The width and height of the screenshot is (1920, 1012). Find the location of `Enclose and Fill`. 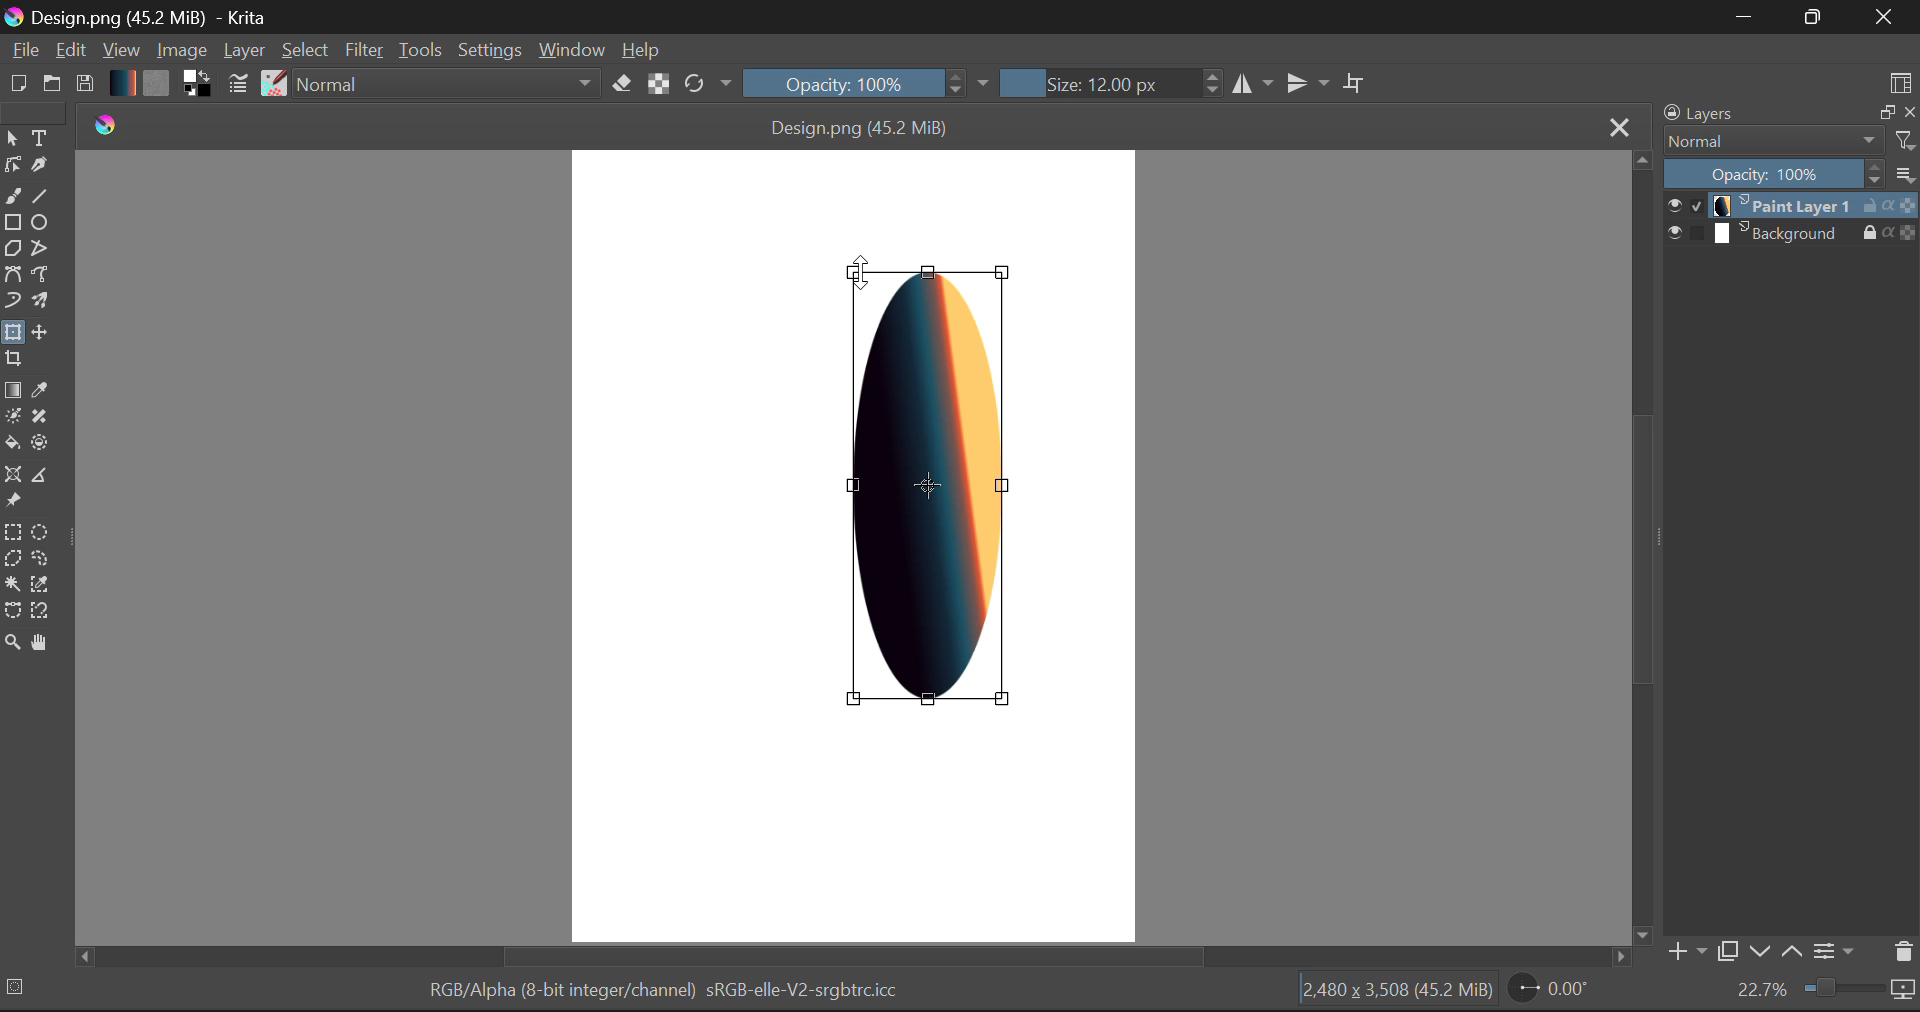

Enclose and Fill is located at coordinates (38, 443).